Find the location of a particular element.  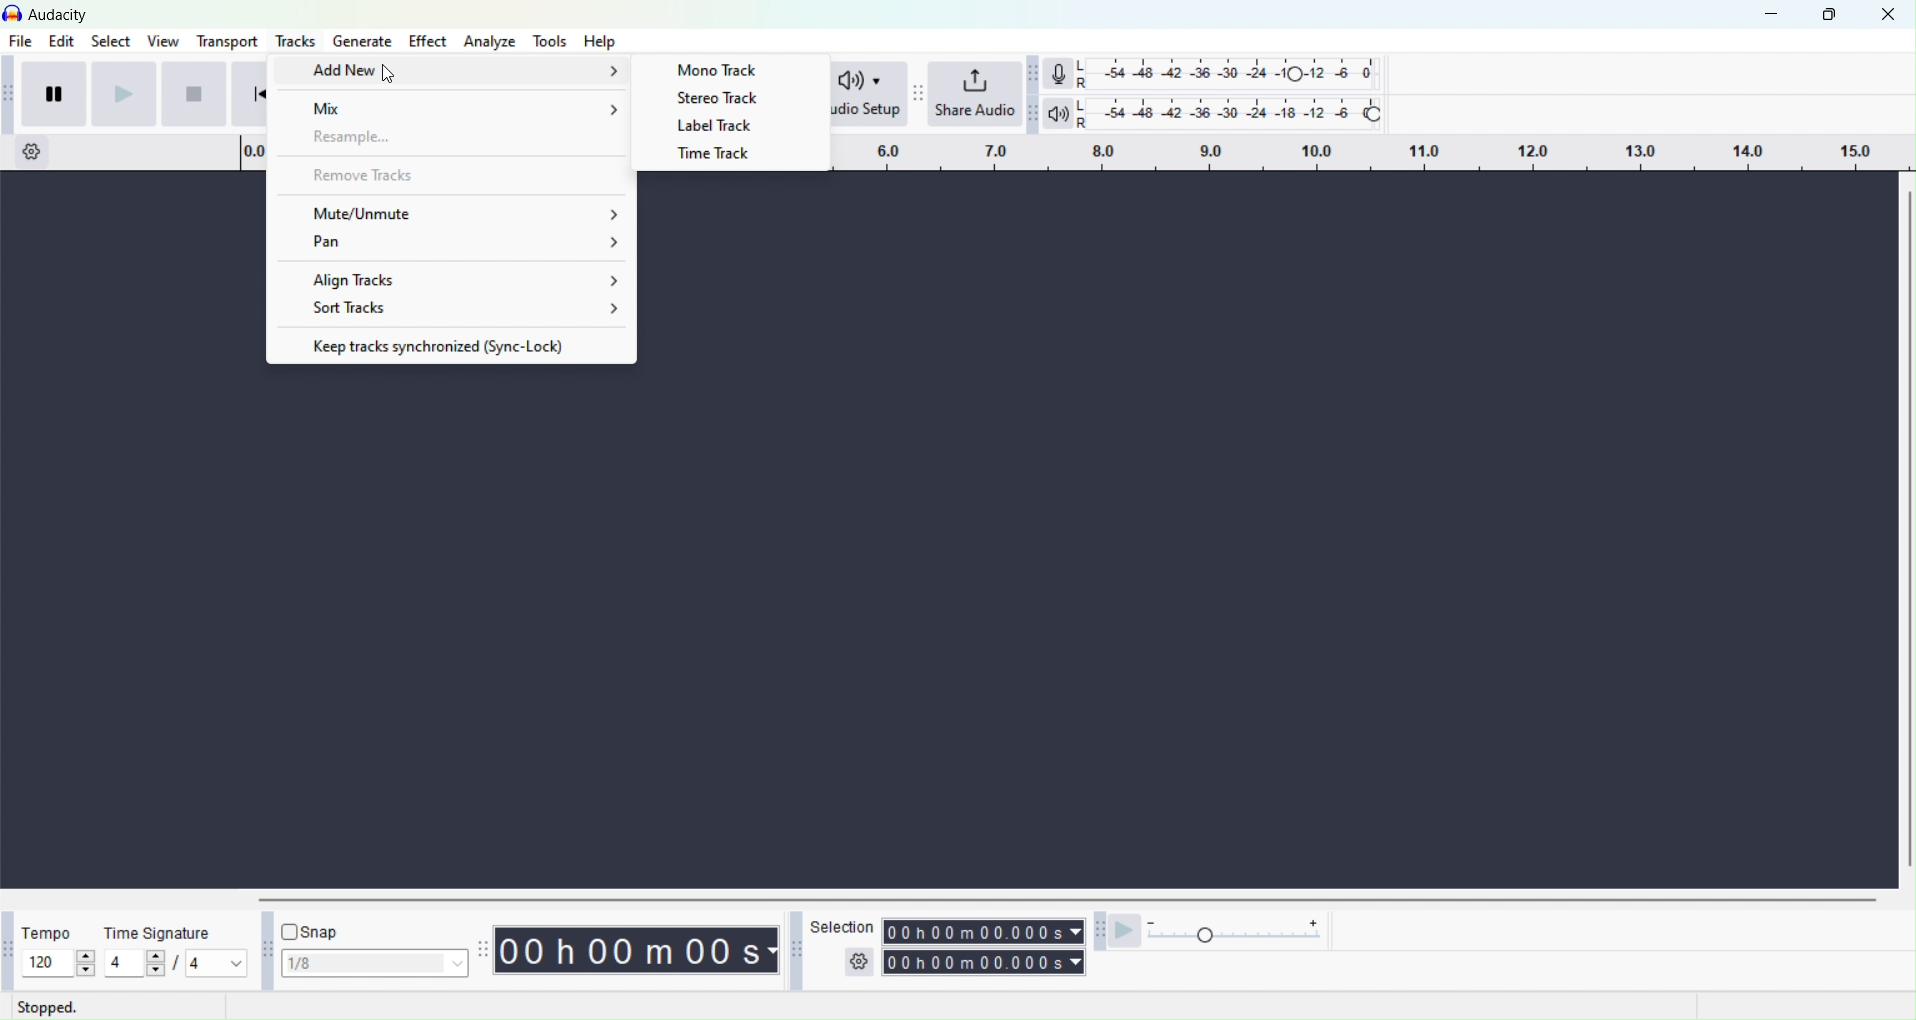

Close is located at coordinates (1892, 15).